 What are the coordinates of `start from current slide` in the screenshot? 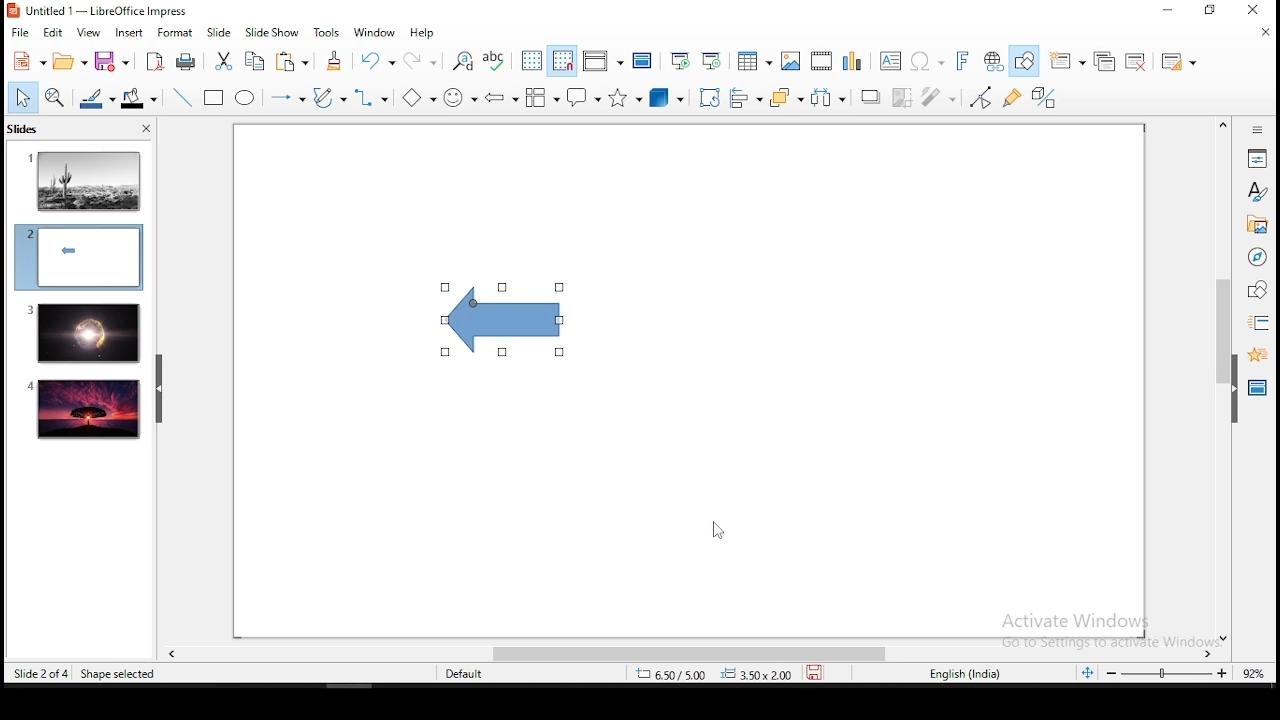 It's located at (713, 60).